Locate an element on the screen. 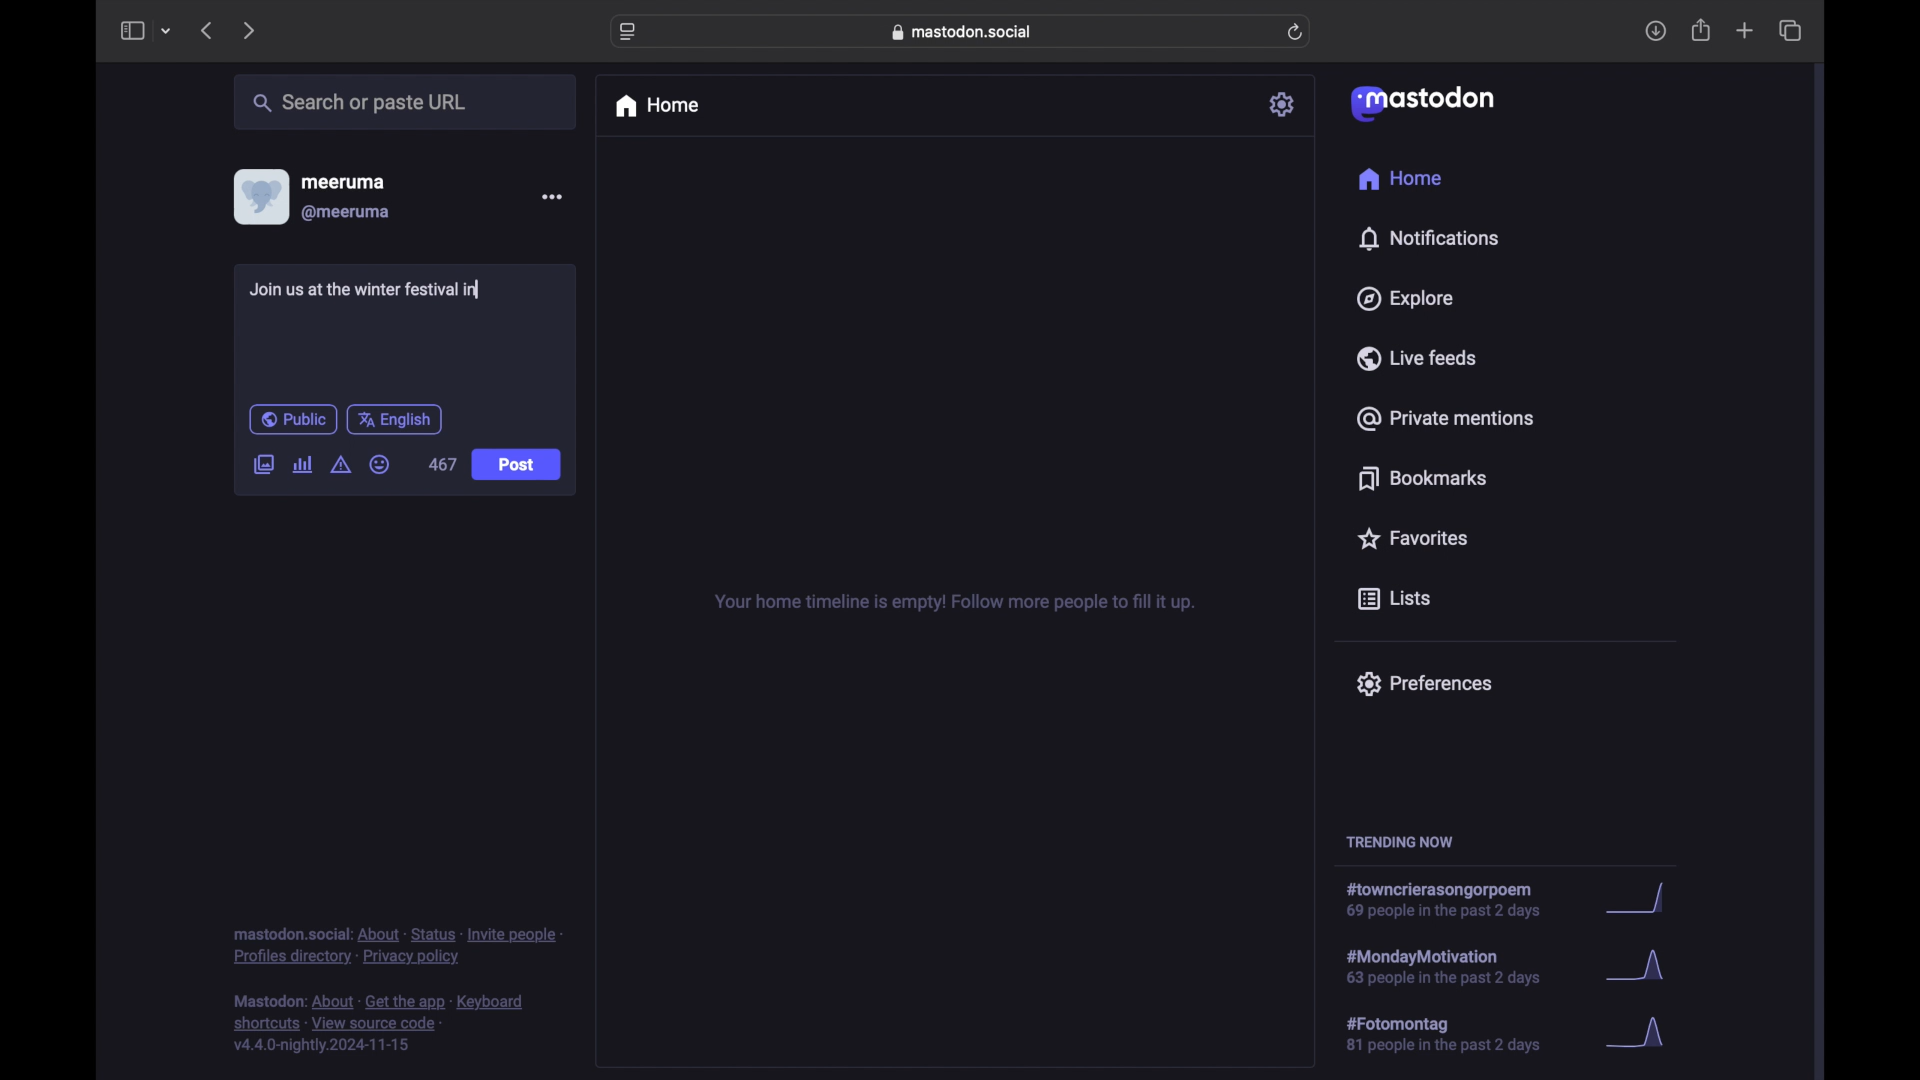 This screenshot has width=1920, height=1080. hashtag trend is located at coordinates (1457, 965).